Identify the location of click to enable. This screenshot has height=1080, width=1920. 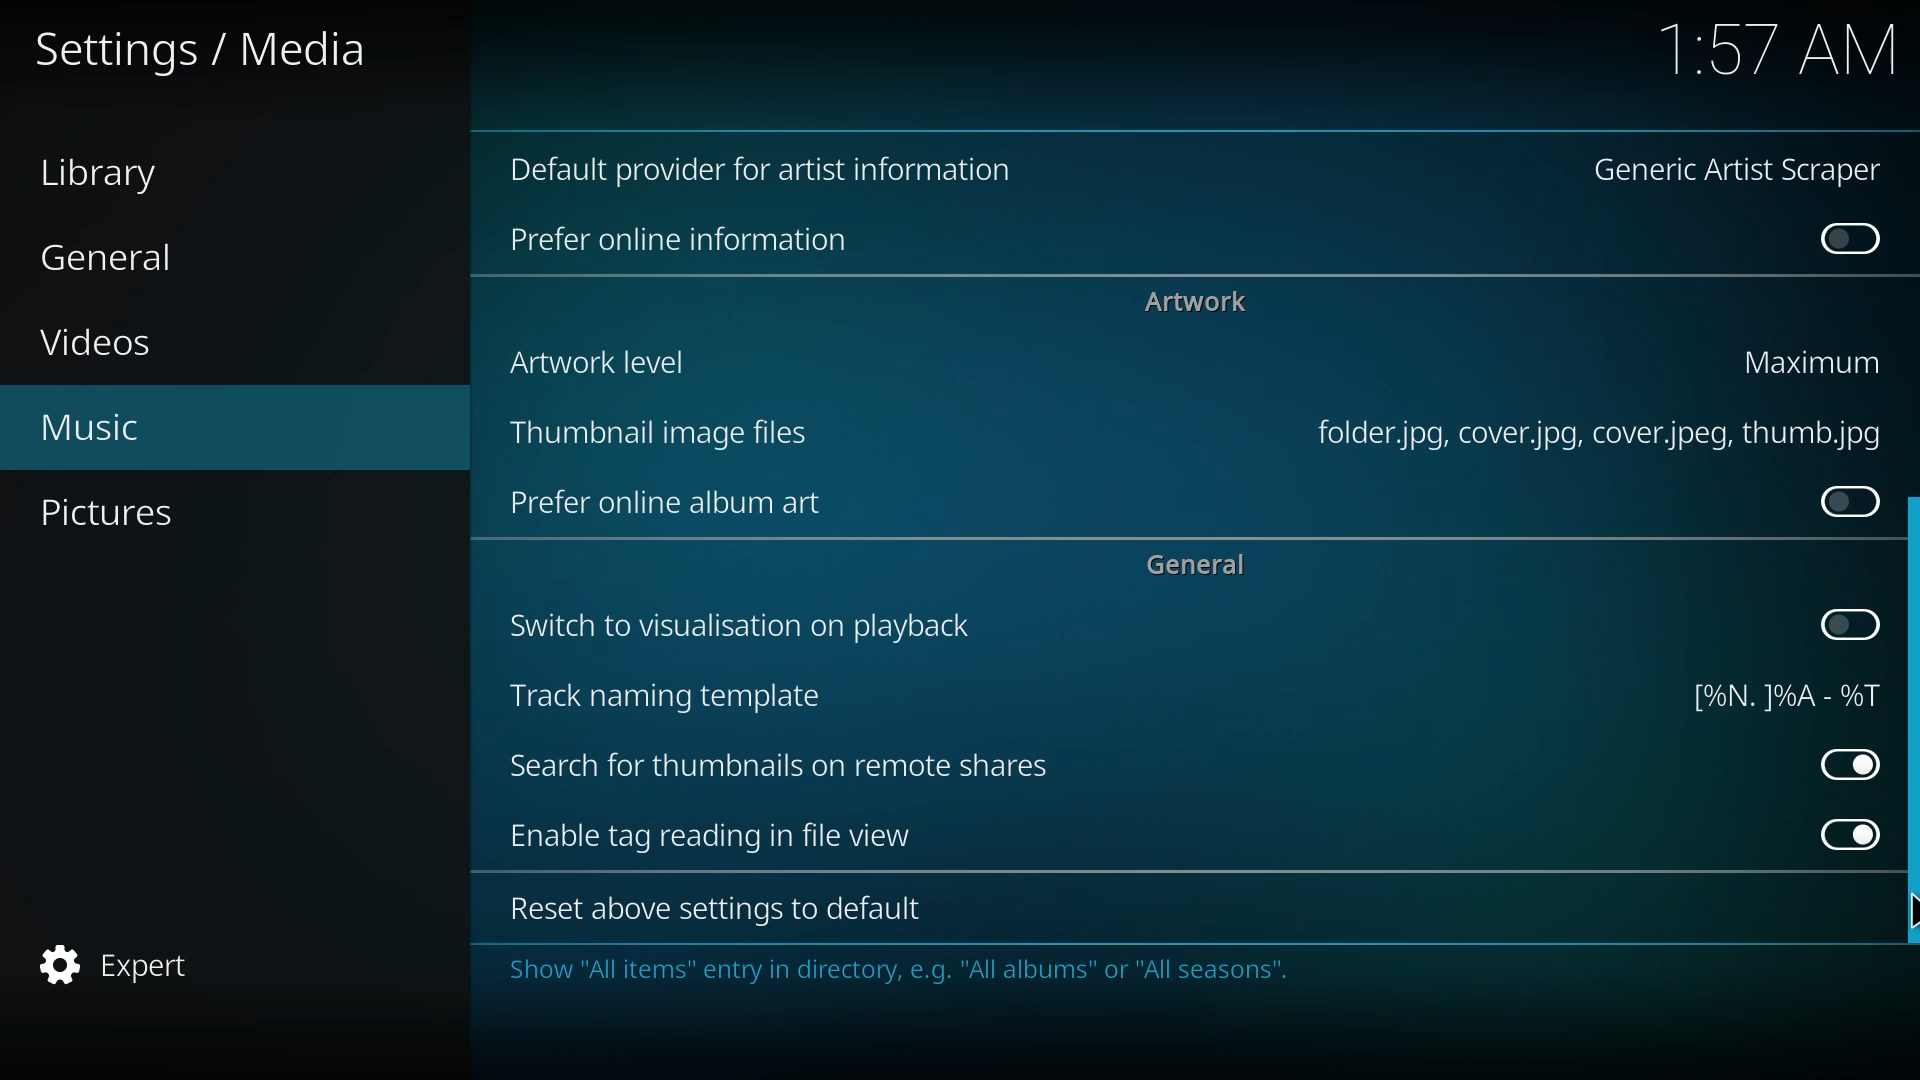
(1842, 500).